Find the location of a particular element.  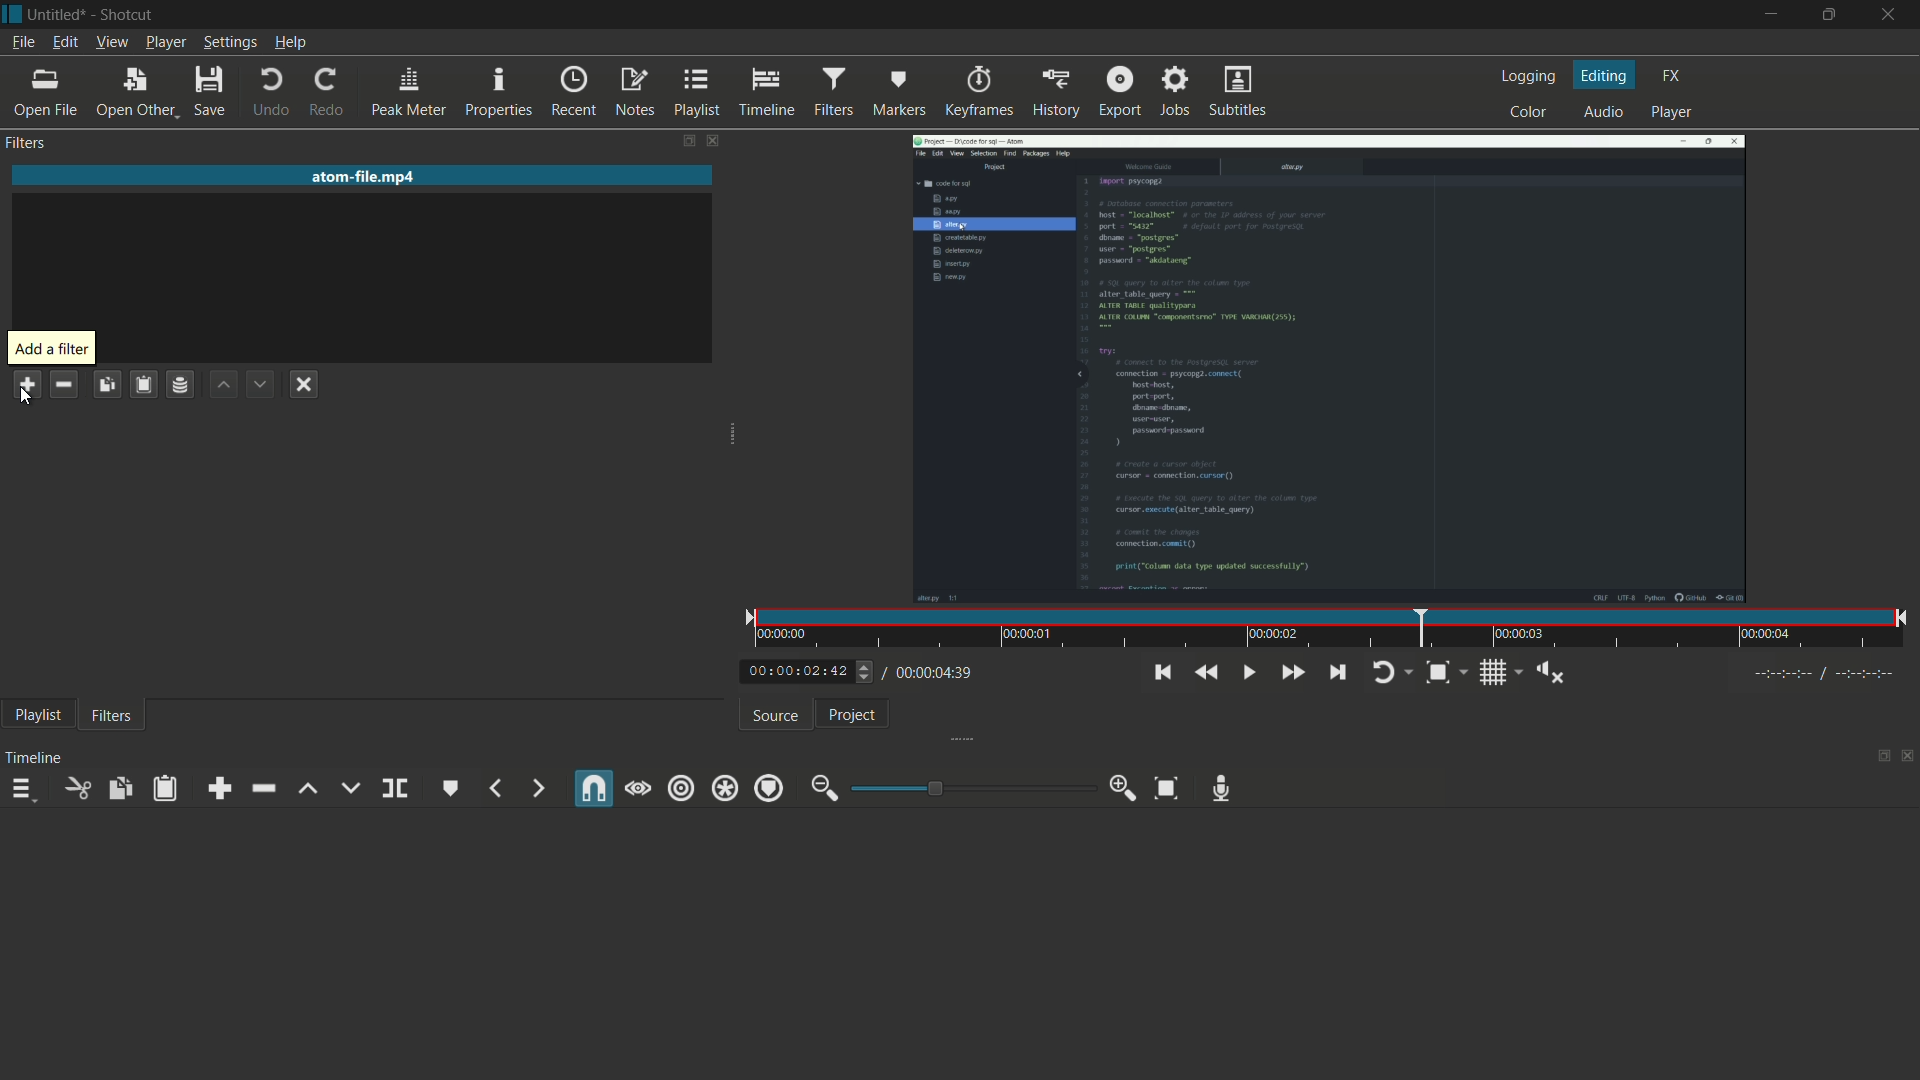

ripple all tracks is located at coordinates (724, 790).